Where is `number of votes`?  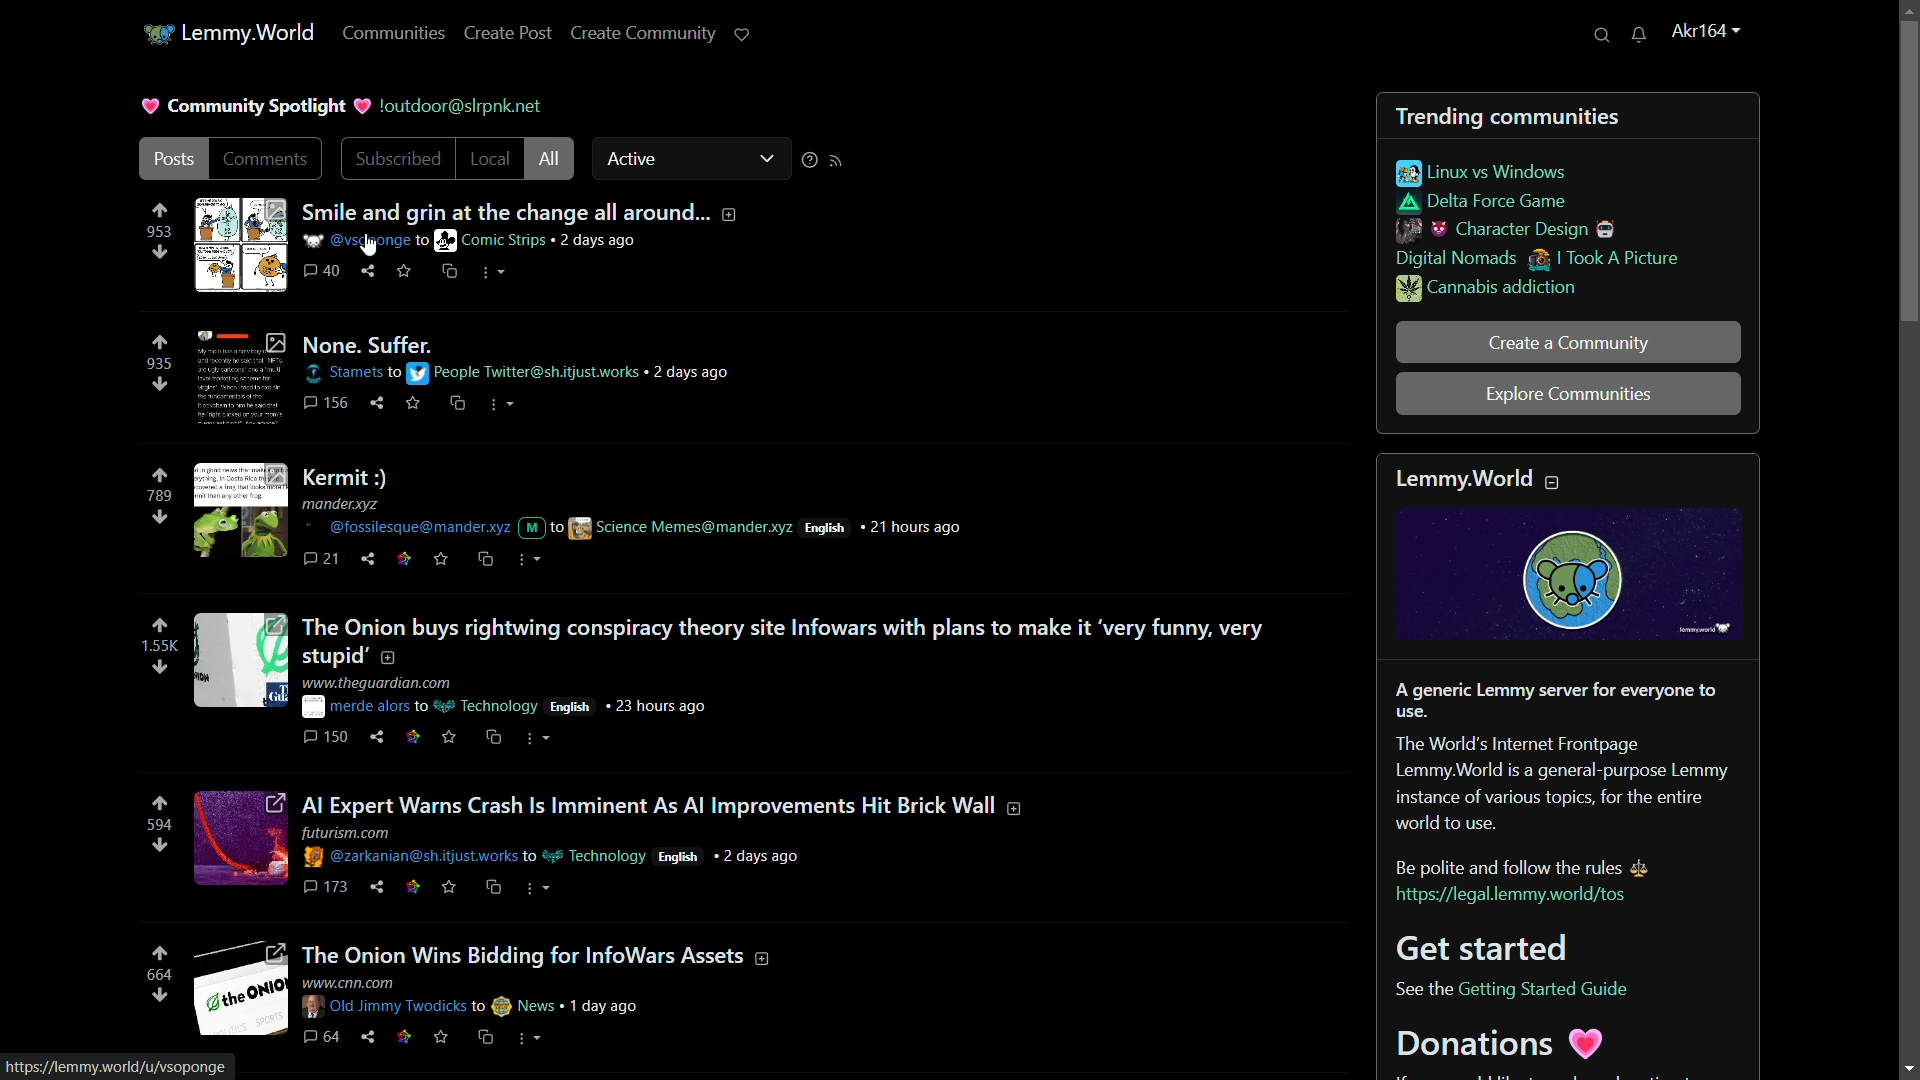
number of votes is located at coordinates (163, 231).